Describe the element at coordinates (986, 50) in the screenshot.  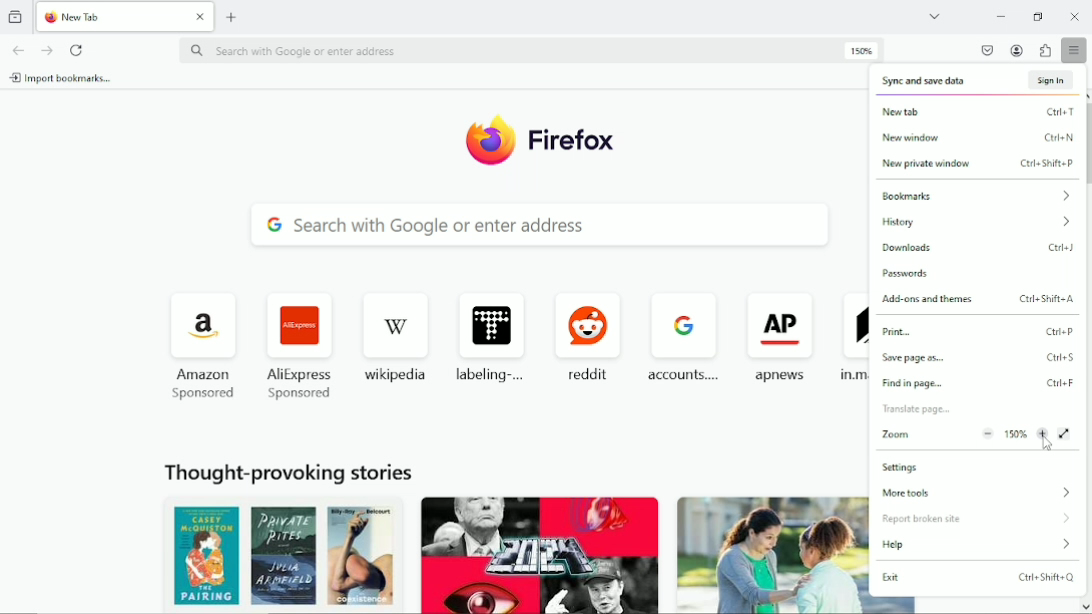
I see `save to pocket` at that location.